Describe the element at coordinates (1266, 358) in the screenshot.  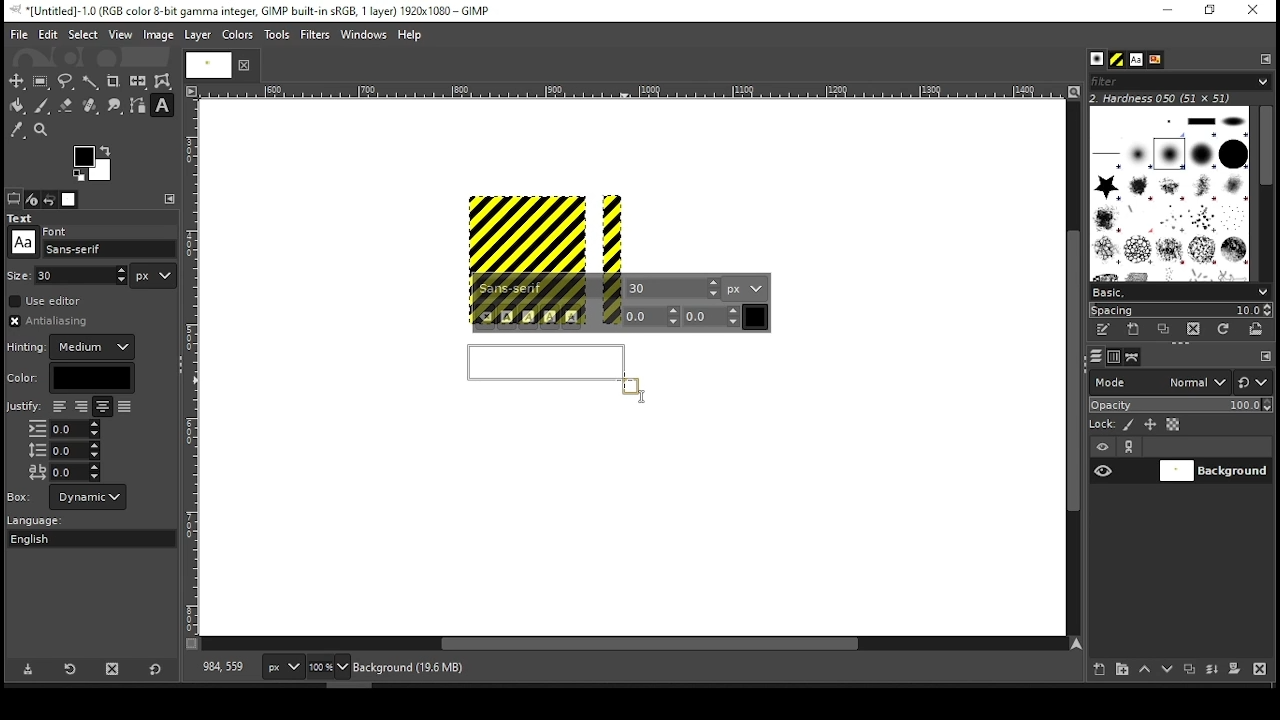
I see `configure this tab` at that location.